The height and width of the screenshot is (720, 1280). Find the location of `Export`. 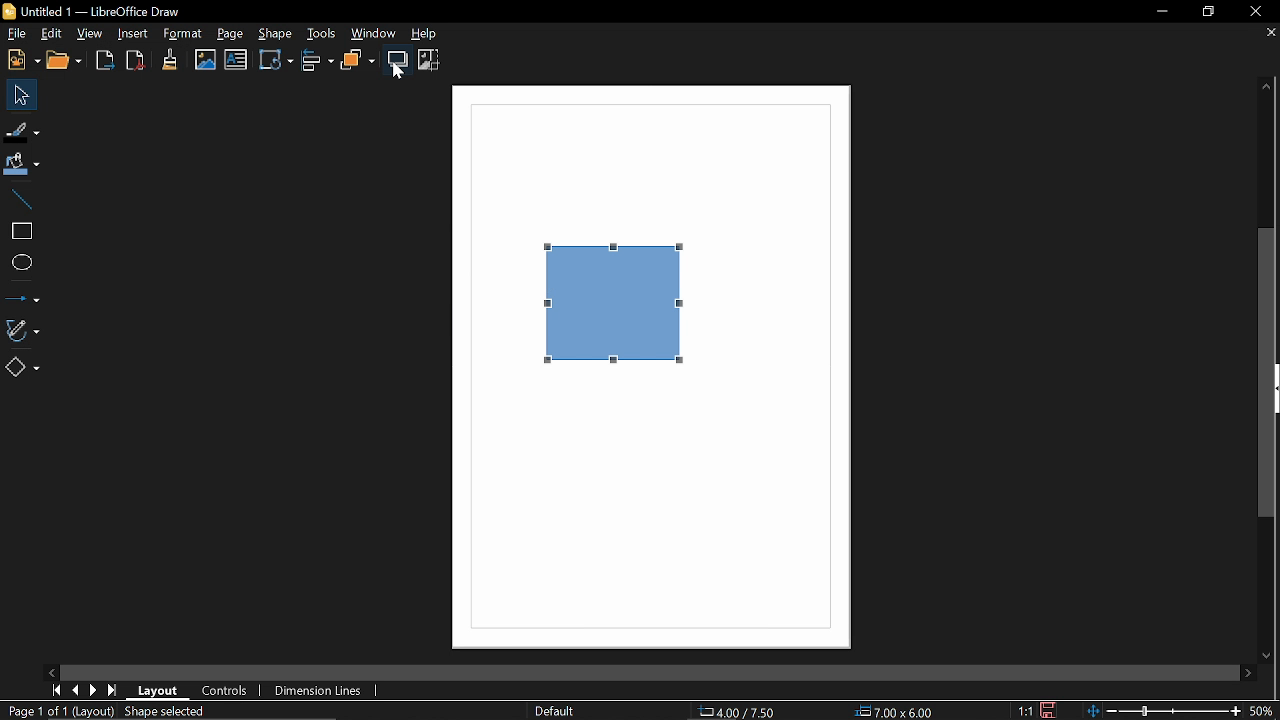

Export is located at coordinates (104, 62).